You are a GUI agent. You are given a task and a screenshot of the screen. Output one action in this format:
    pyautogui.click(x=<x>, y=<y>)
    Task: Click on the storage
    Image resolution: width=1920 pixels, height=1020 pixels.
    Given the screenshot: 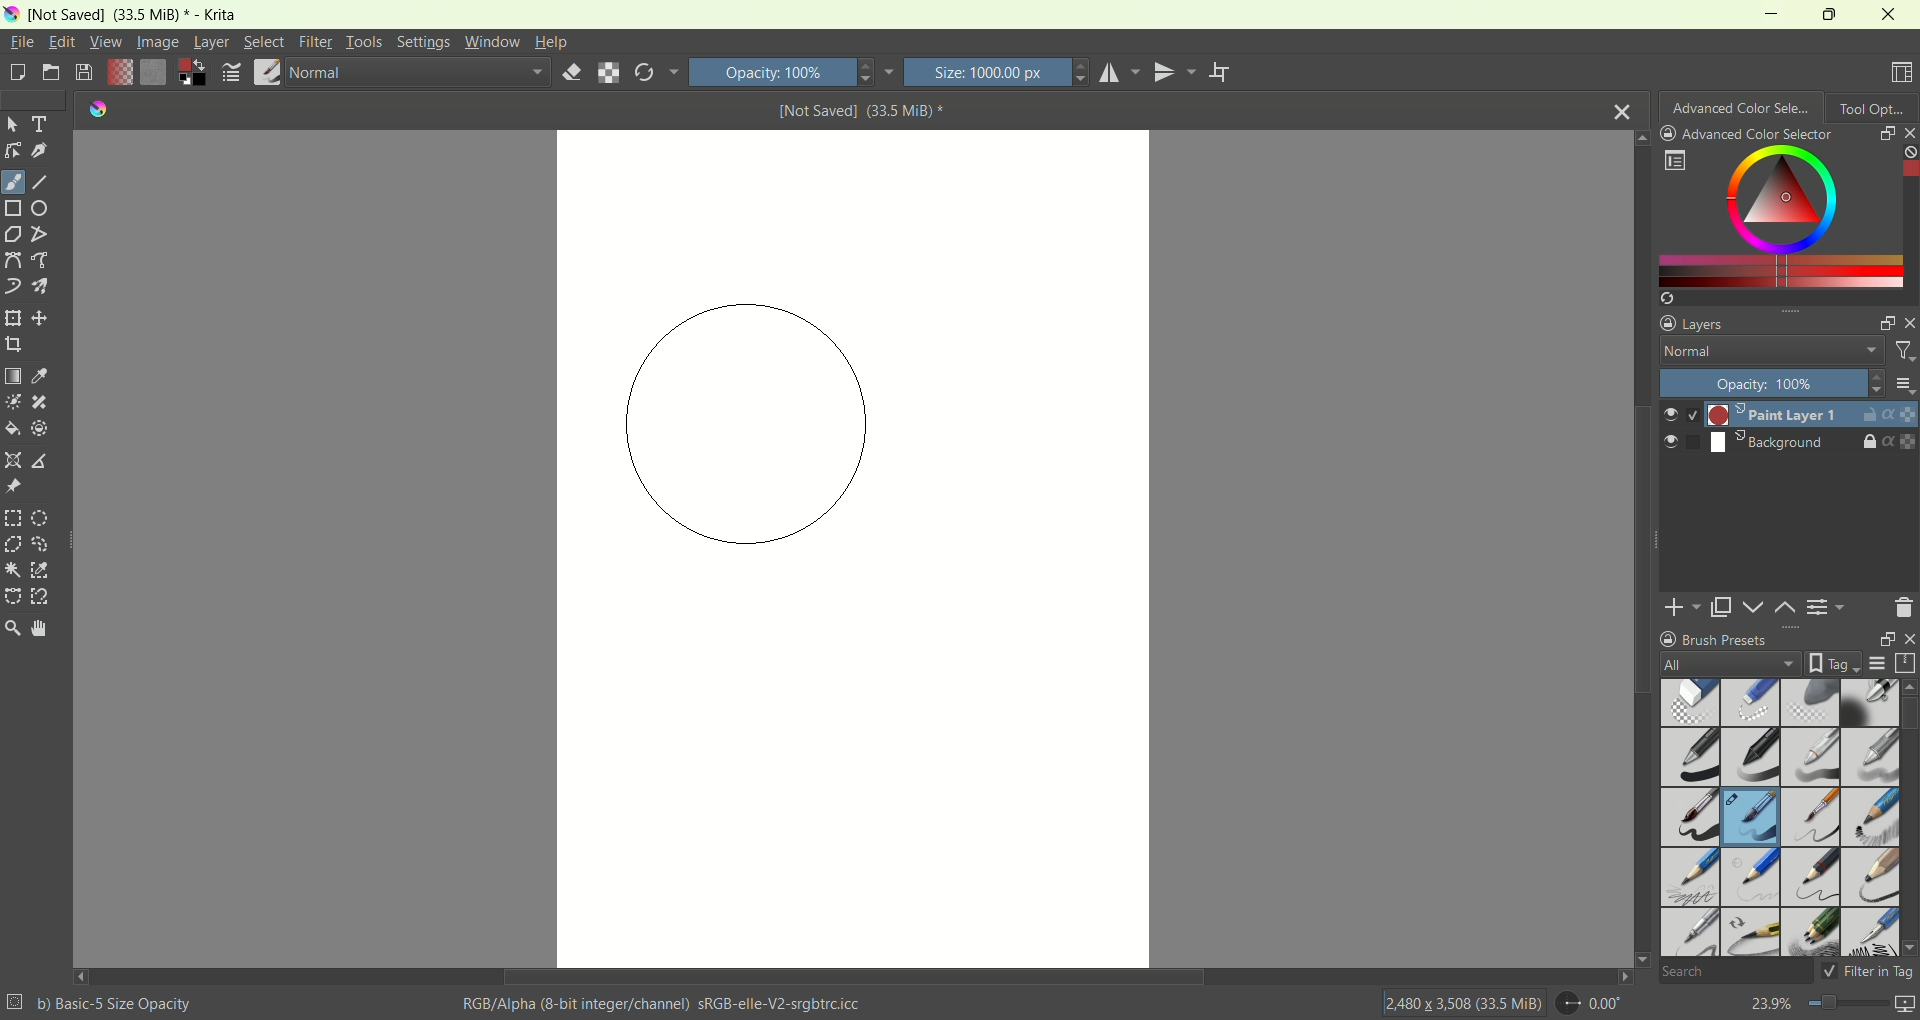 What is the action you would take?
    pyautogui.click(x=1908, y=663)
    